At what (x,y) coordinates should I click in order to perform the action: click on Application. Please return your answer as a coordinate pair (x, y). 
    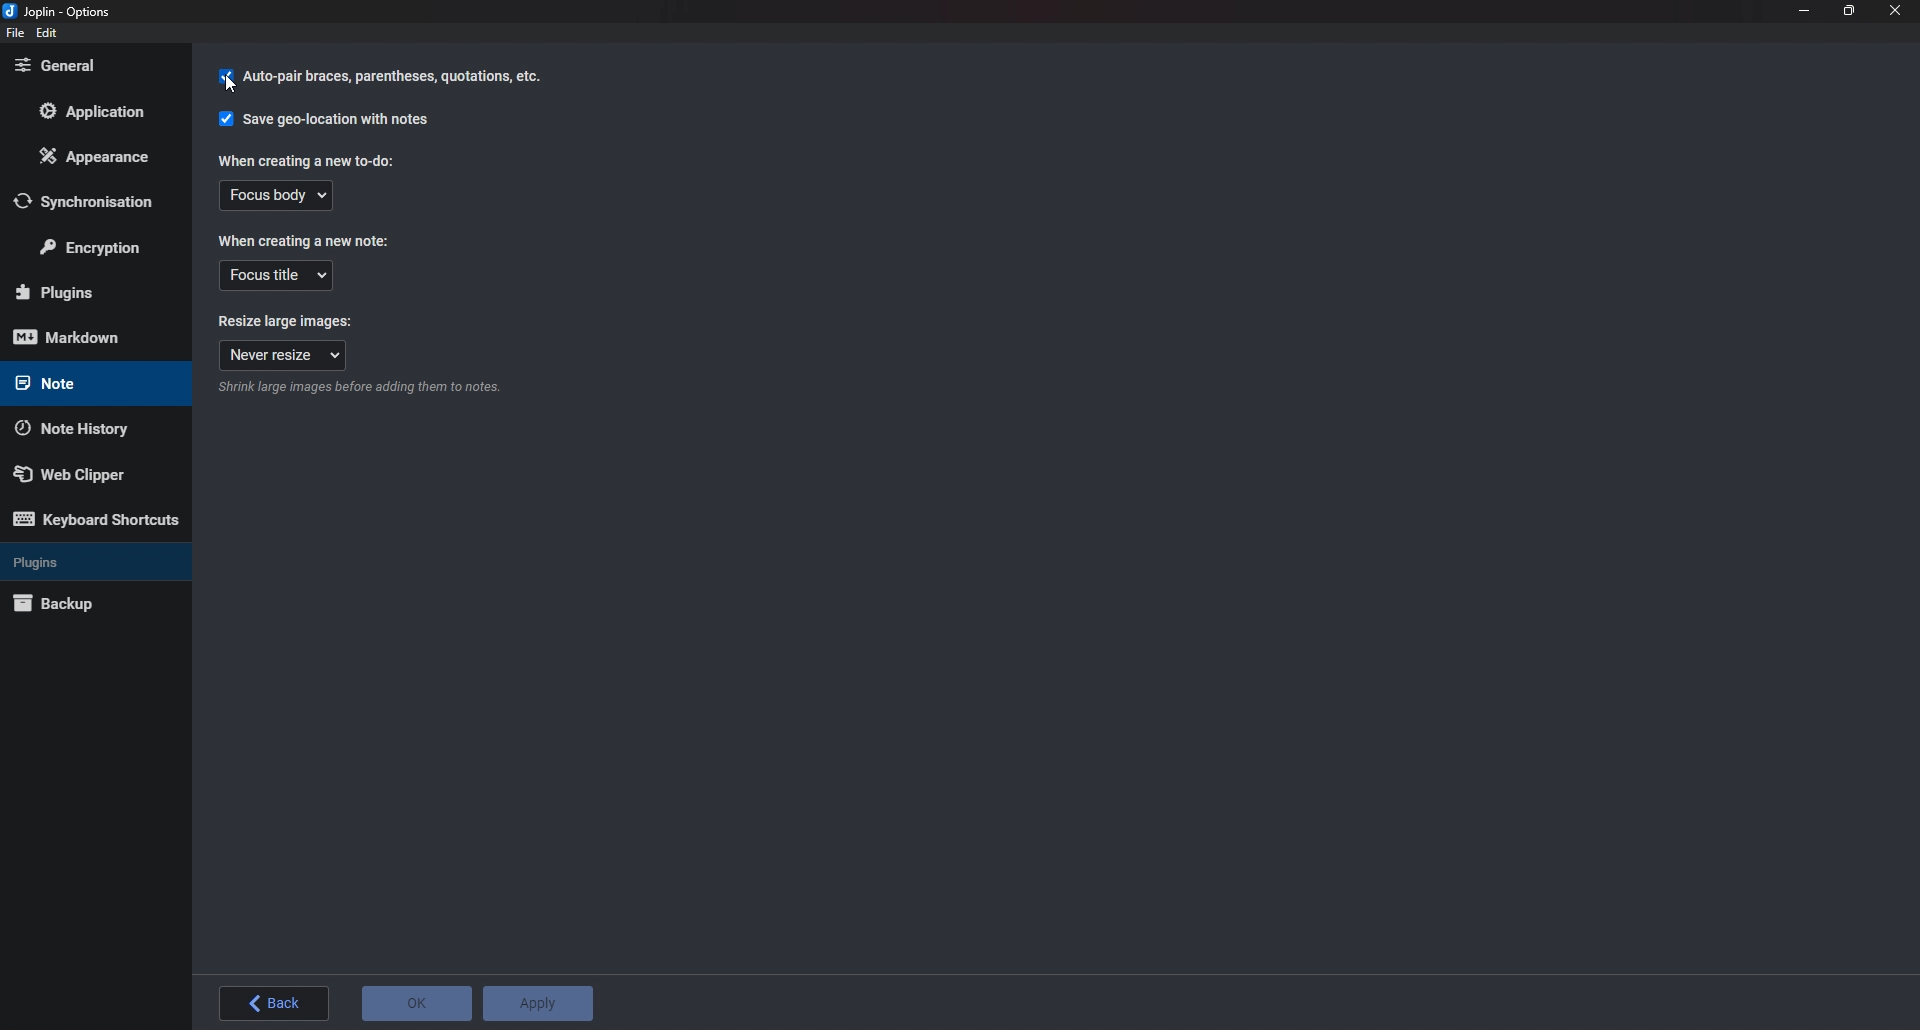
    Looking at the image, I should click on (99, 114).